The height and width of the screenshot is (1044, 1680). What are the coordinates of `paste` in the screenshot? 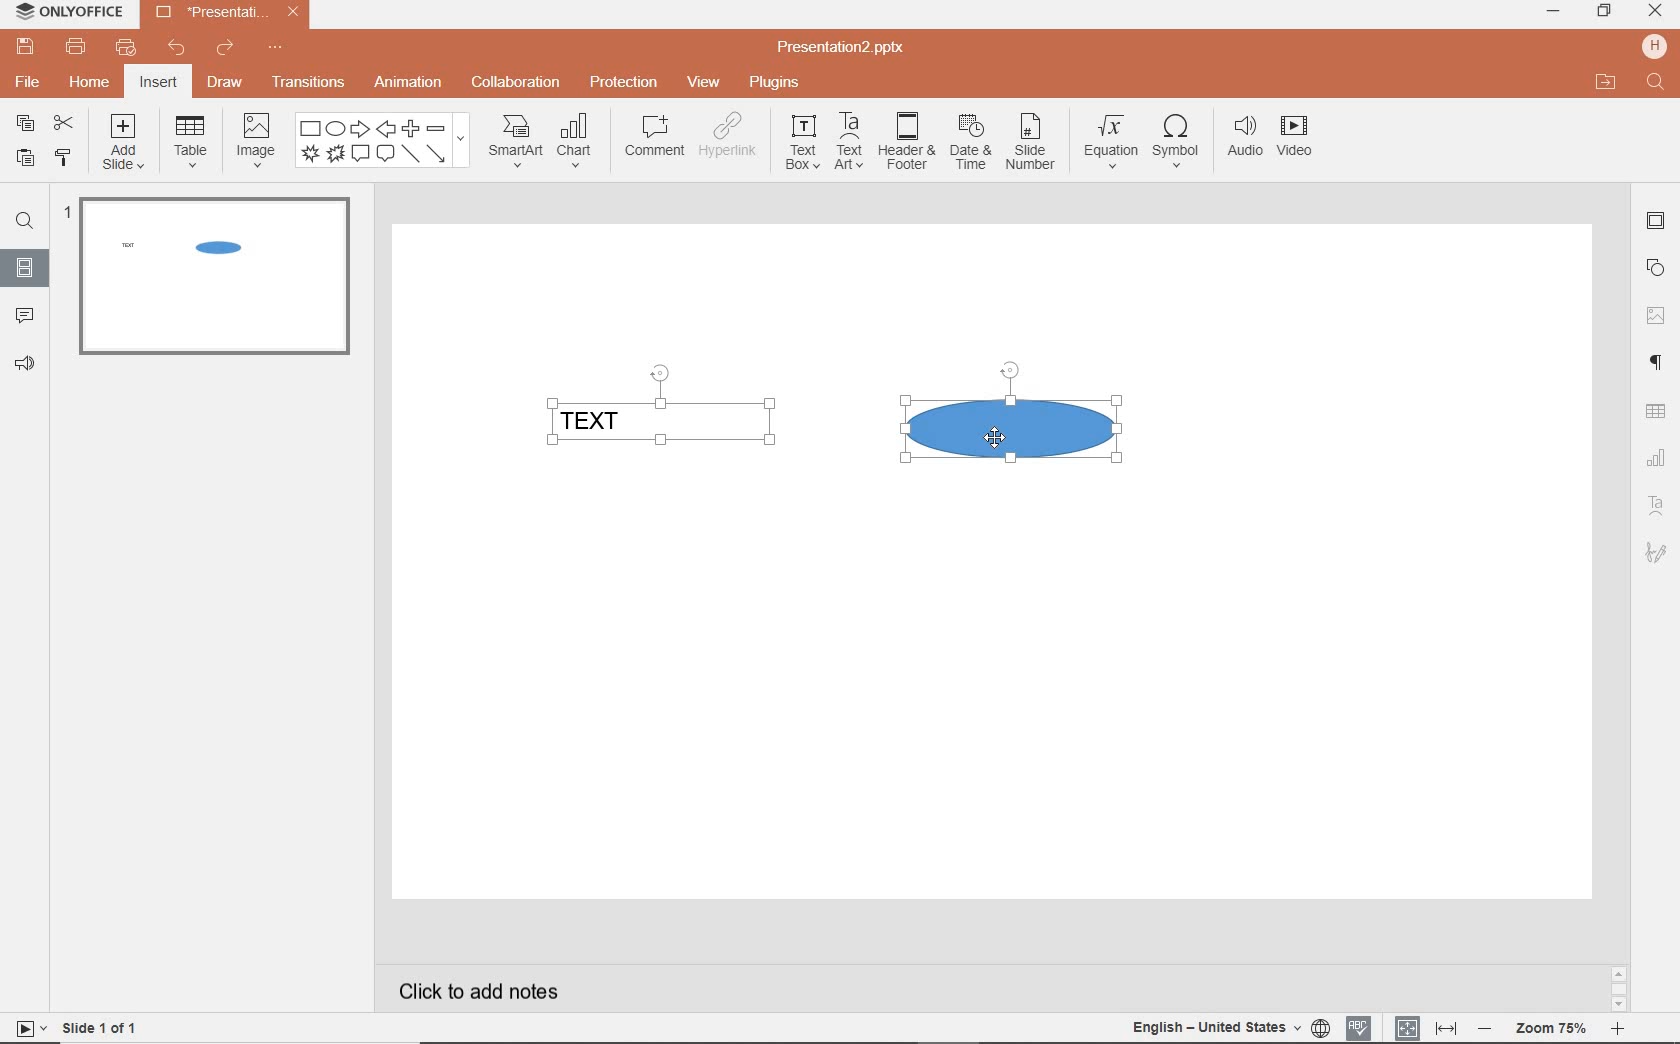 It's located at (25, 160).